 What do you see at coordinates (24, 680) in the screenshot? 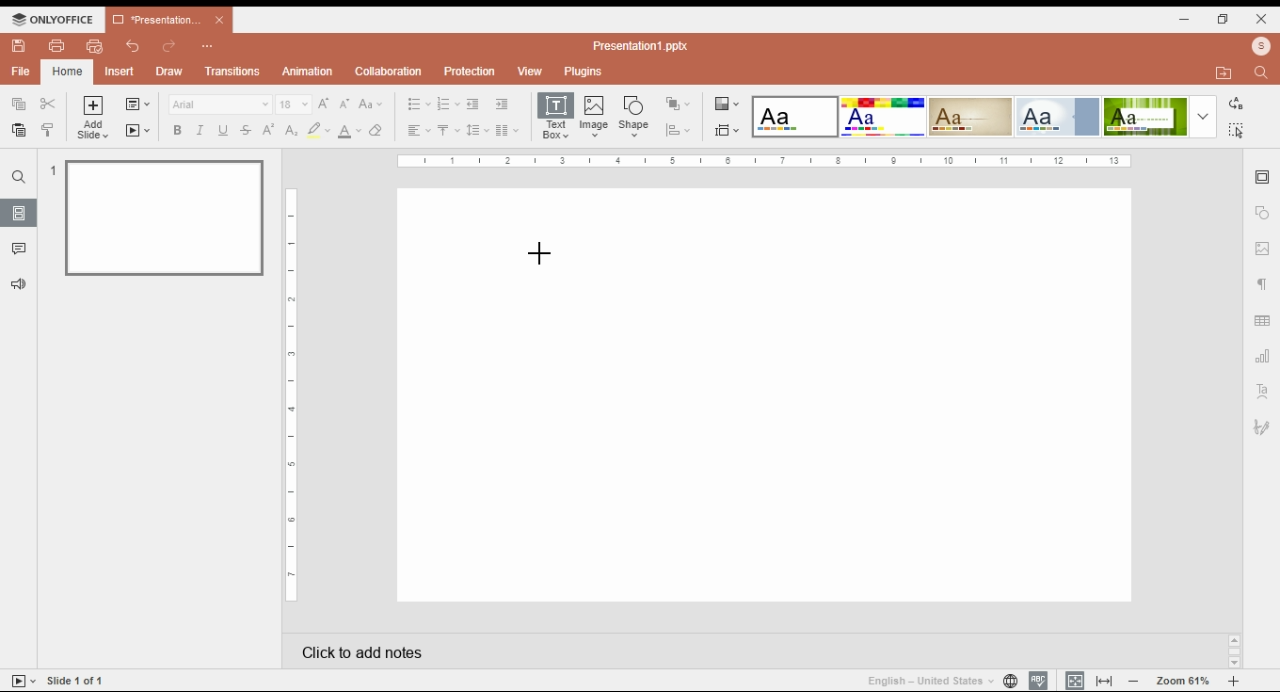
I see `tart slideshow` at bounding box center [24, 680].